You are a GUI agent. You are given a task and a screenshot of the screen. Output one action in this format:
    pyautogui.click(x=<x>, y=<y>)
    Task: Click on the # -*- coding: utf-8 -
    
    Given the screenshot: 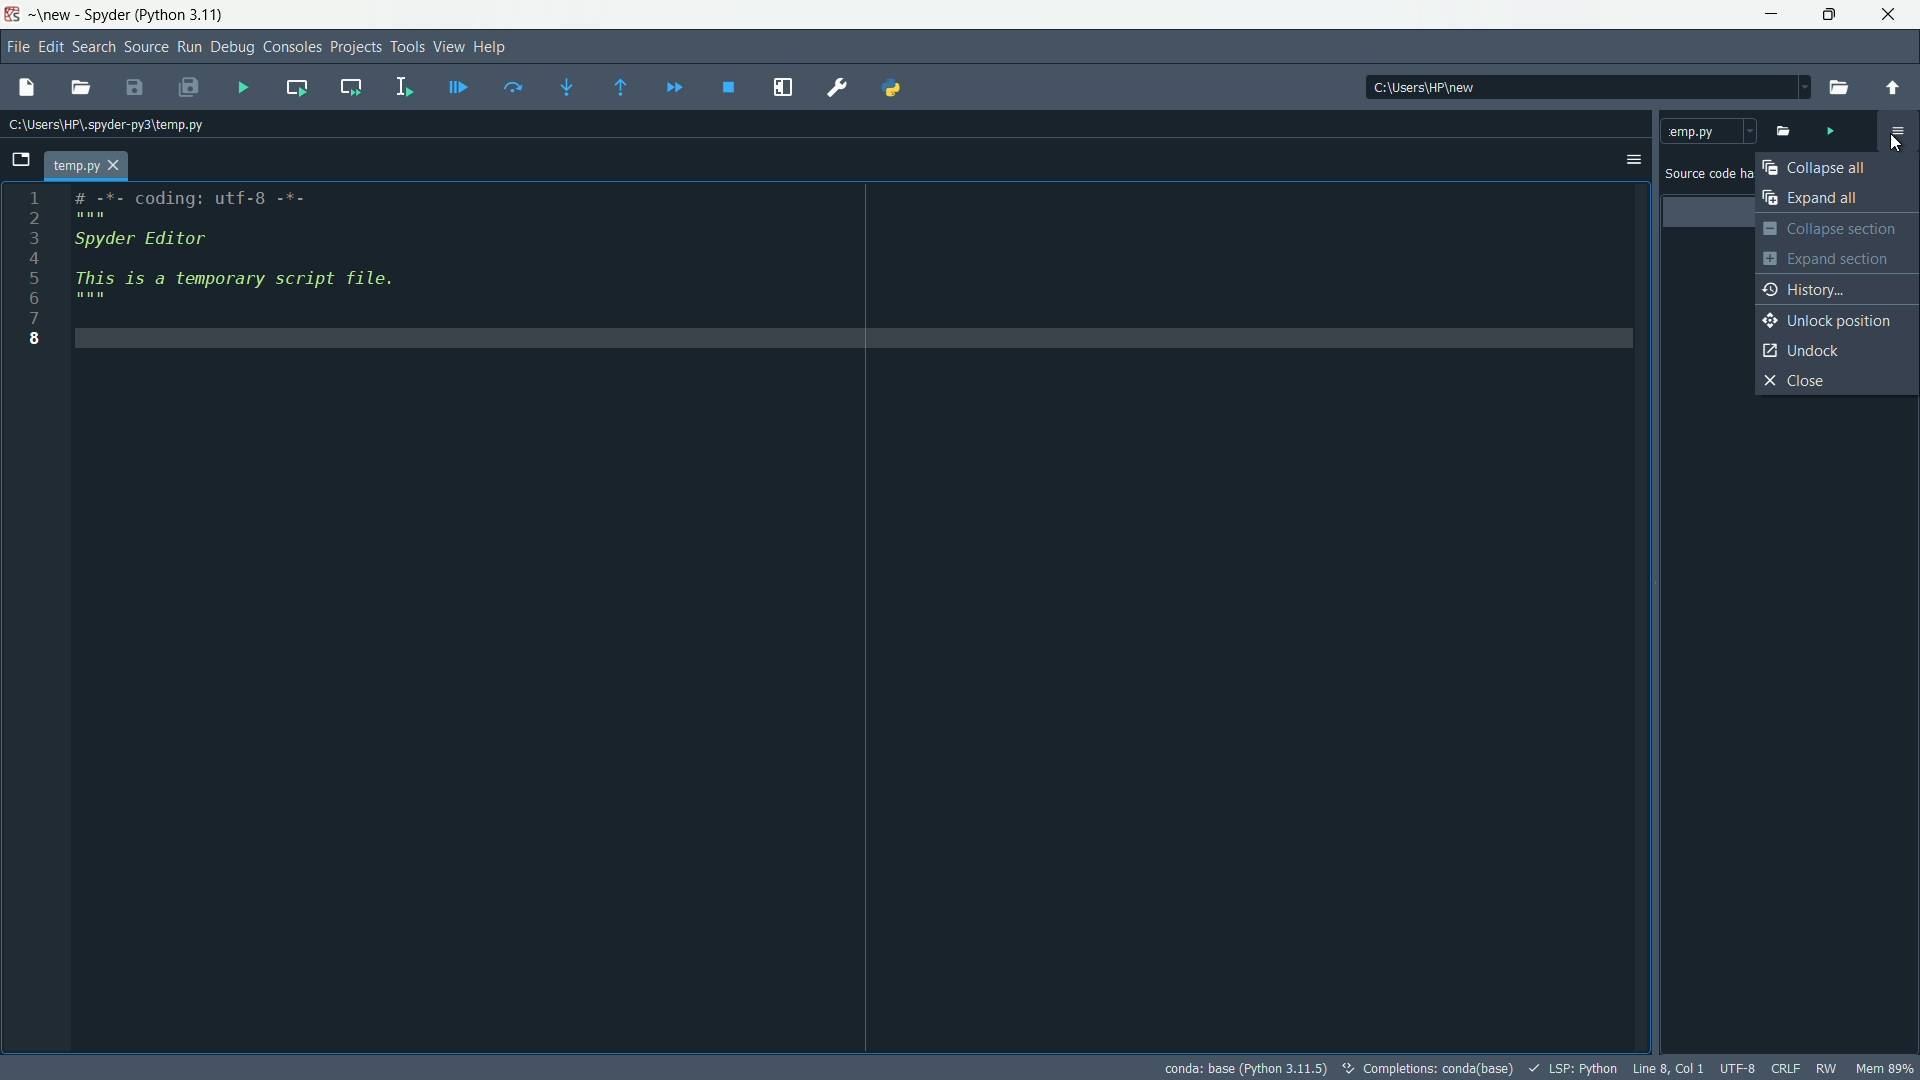 What is the action you would take?
    pyautogui.click(x=177, y=206)
    